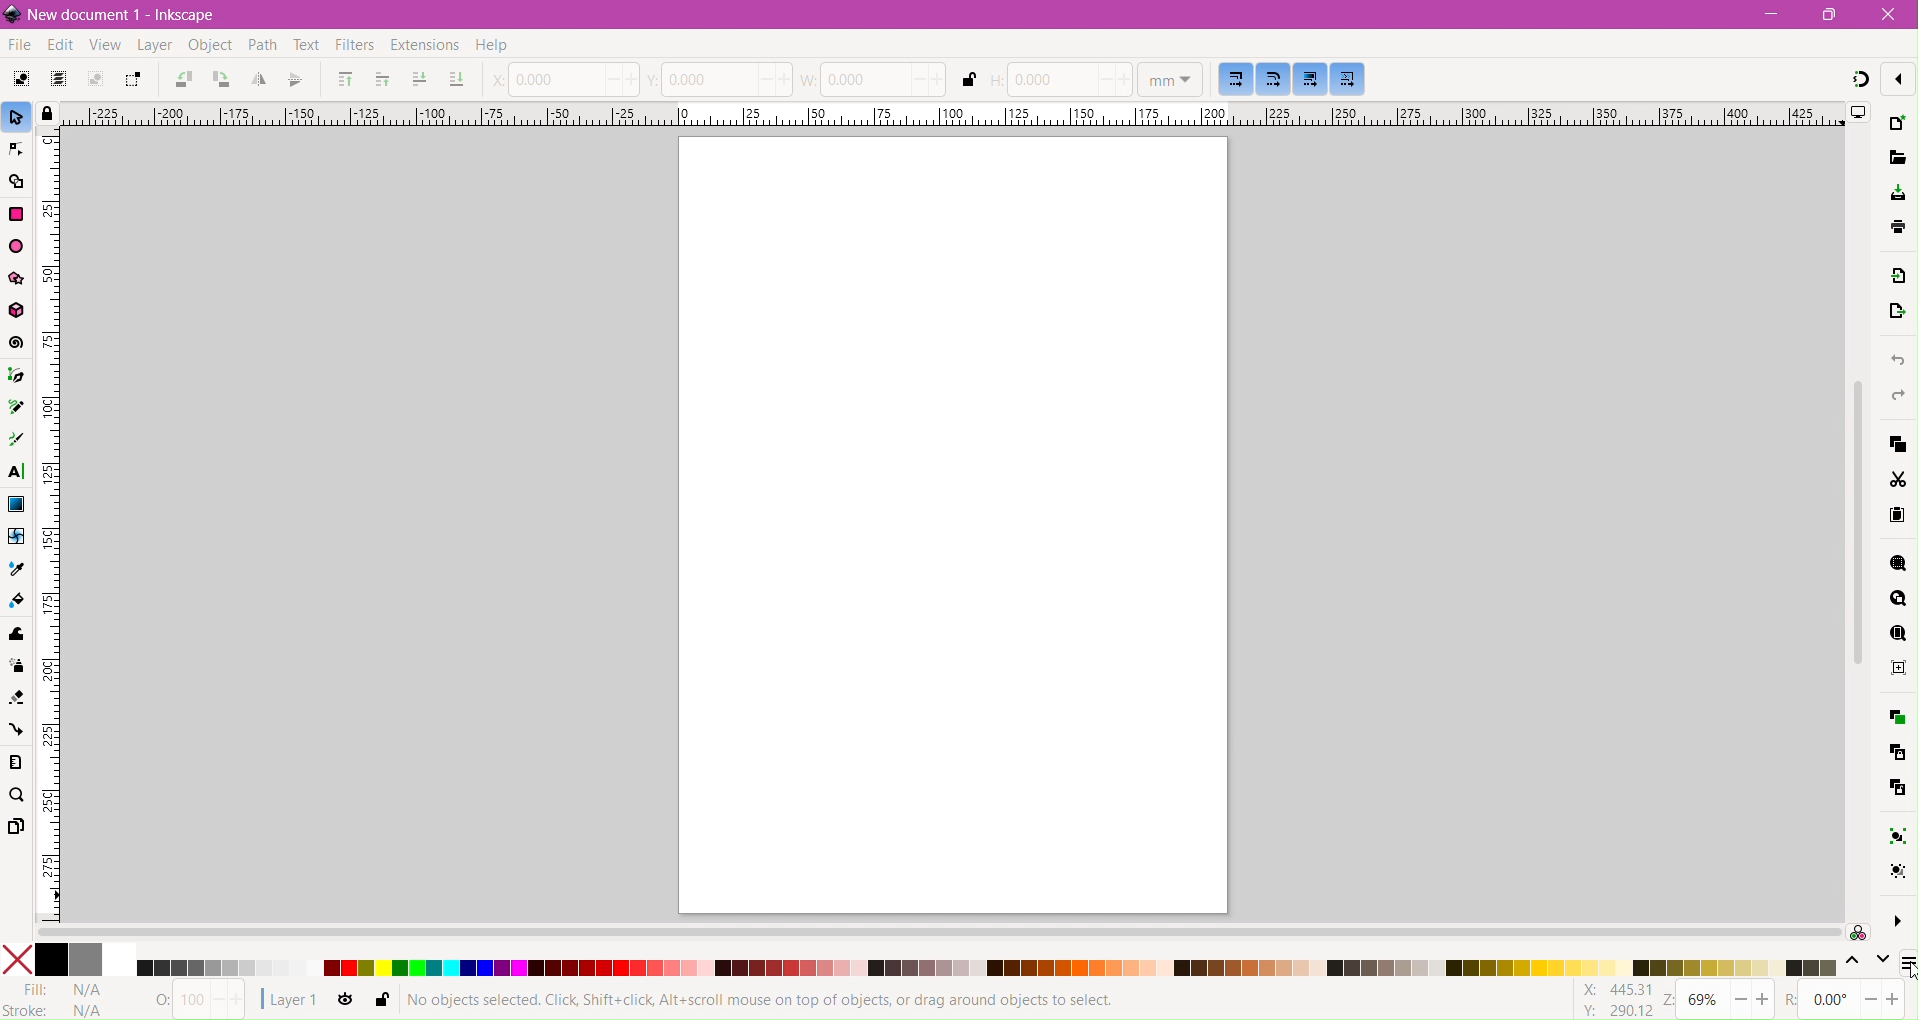 The width and height of the screenshot is (1918, 1020). I want to click on Measure Tool, so click(17, 764).